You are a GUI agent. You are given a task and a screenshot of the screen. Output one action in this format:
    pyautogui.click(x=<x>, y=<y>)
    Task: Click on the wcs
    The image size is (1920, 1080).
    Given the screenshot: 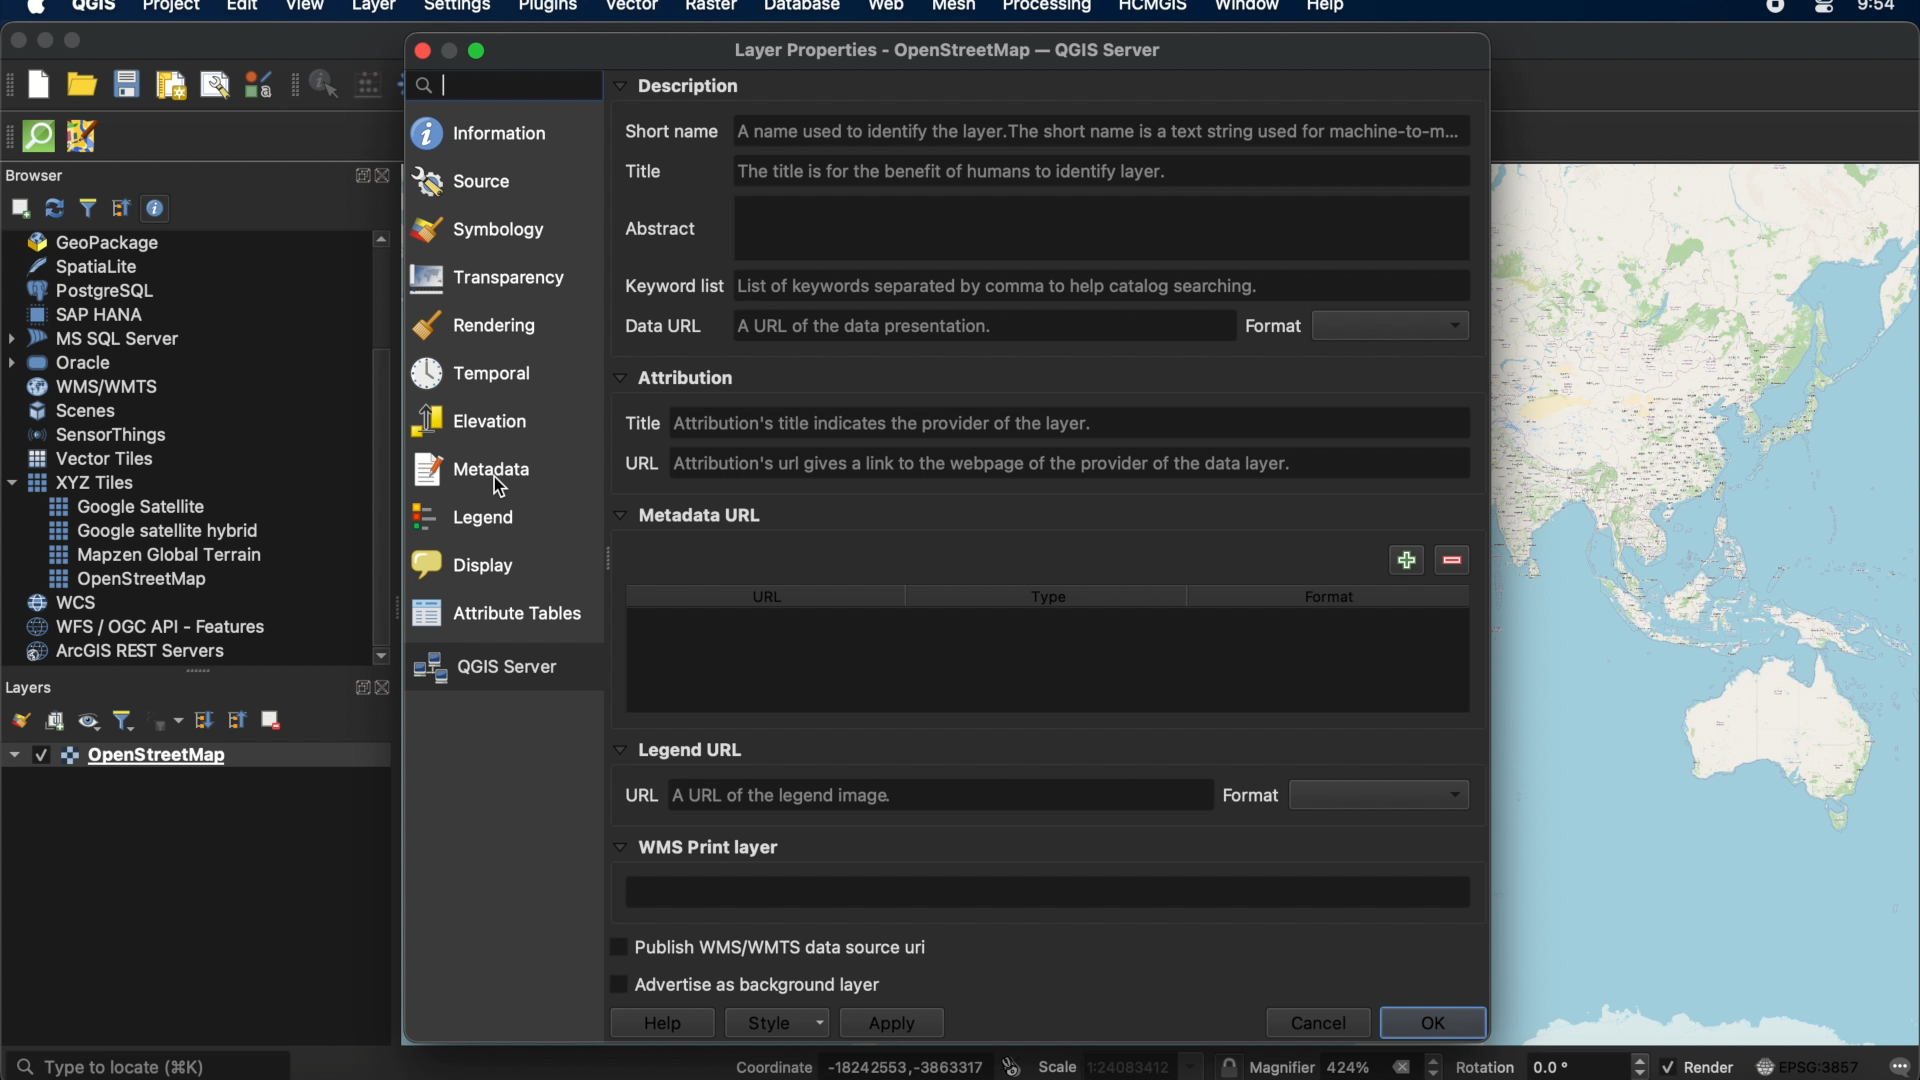 What is the action you would take?
    pyautogui.click(x=62, y=602)
    